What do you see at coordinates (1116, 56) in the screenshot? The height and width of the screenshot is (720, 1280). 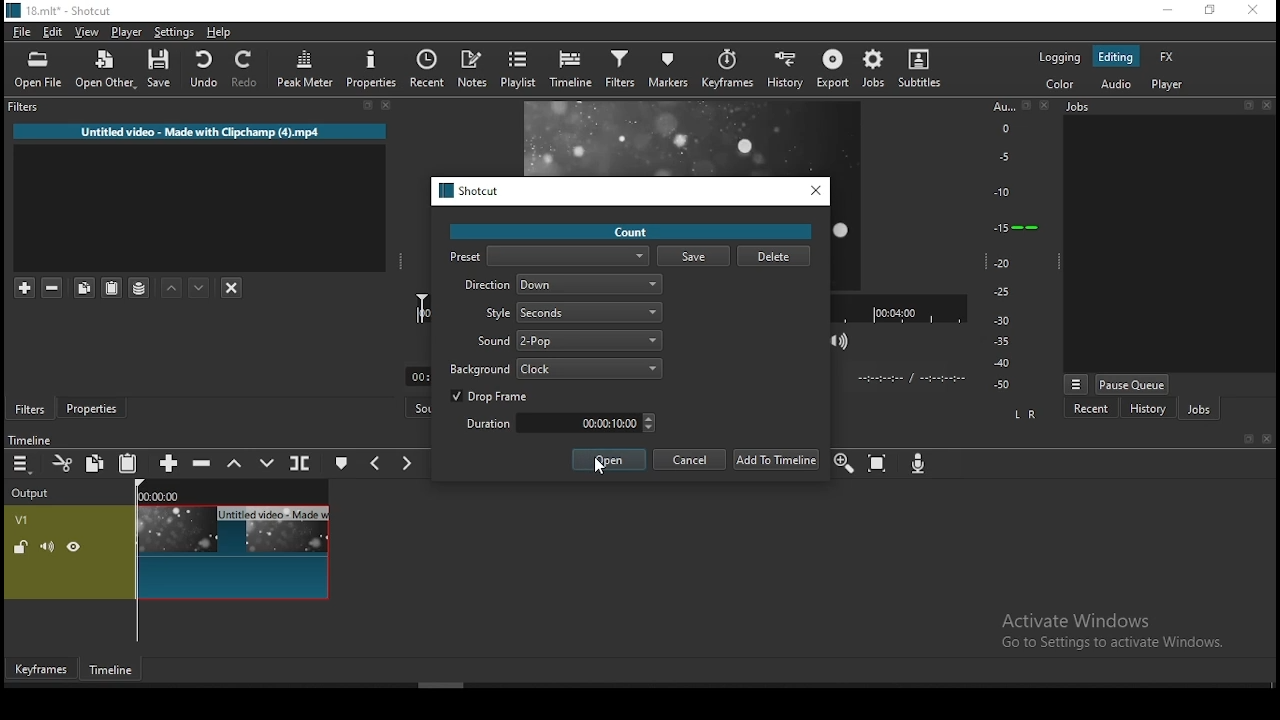 I see `editing` at bounding box center [1116, 56].